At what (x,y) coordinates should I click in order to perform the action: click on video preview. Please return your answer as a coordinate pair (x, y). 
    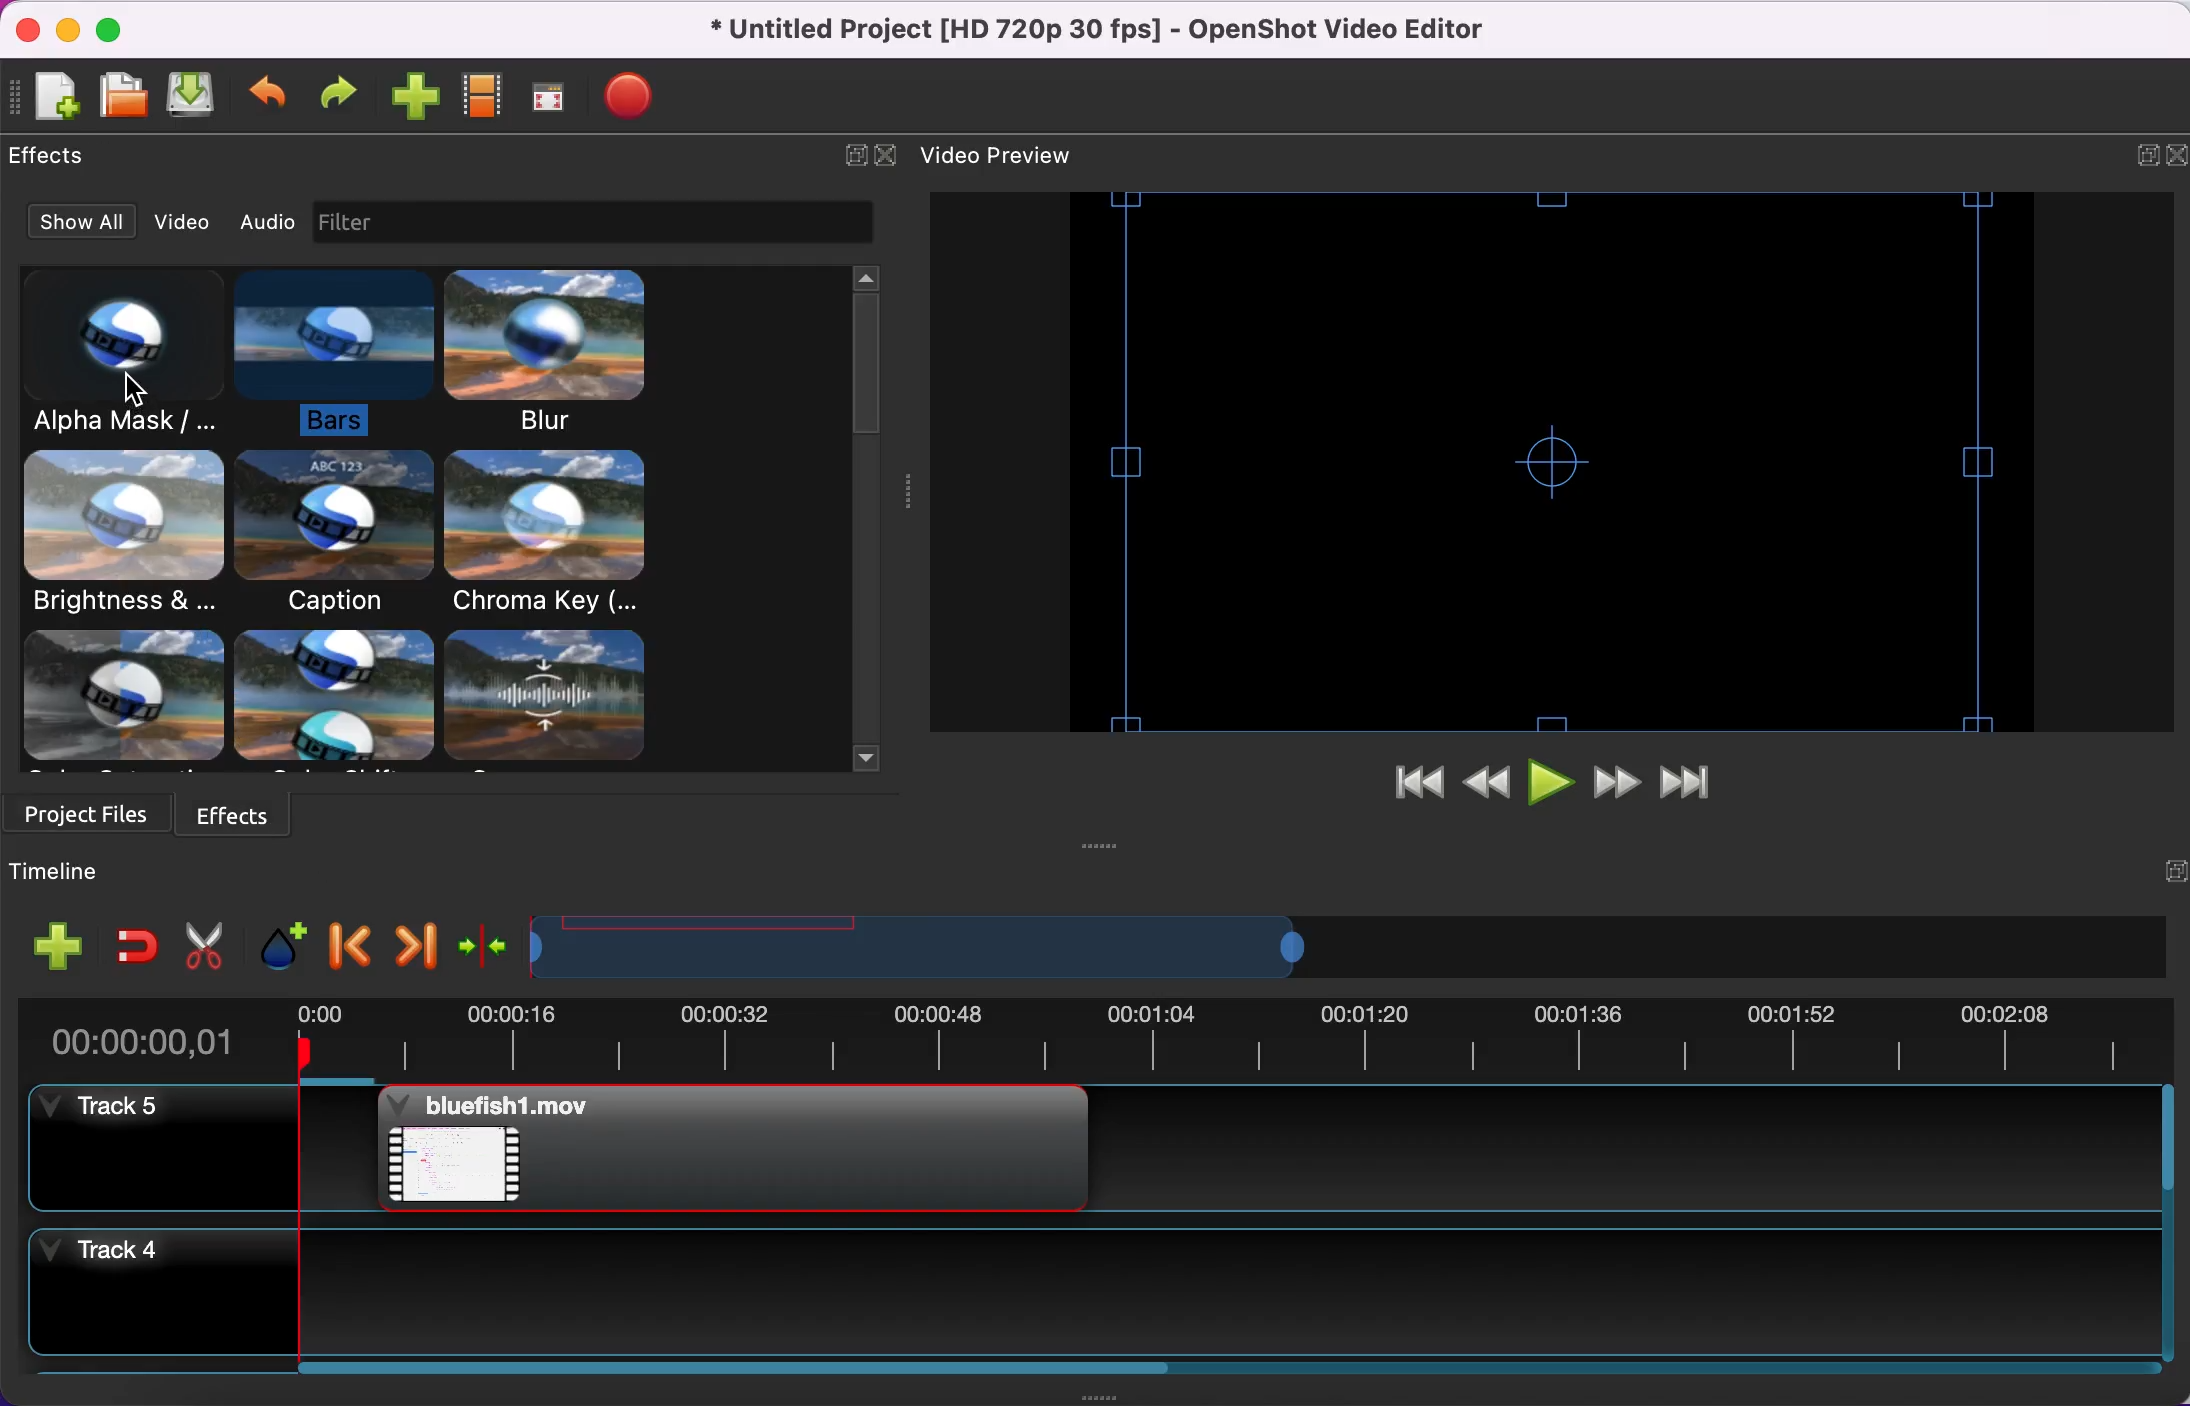
    Looking at the image, I should click on (1541, 459).